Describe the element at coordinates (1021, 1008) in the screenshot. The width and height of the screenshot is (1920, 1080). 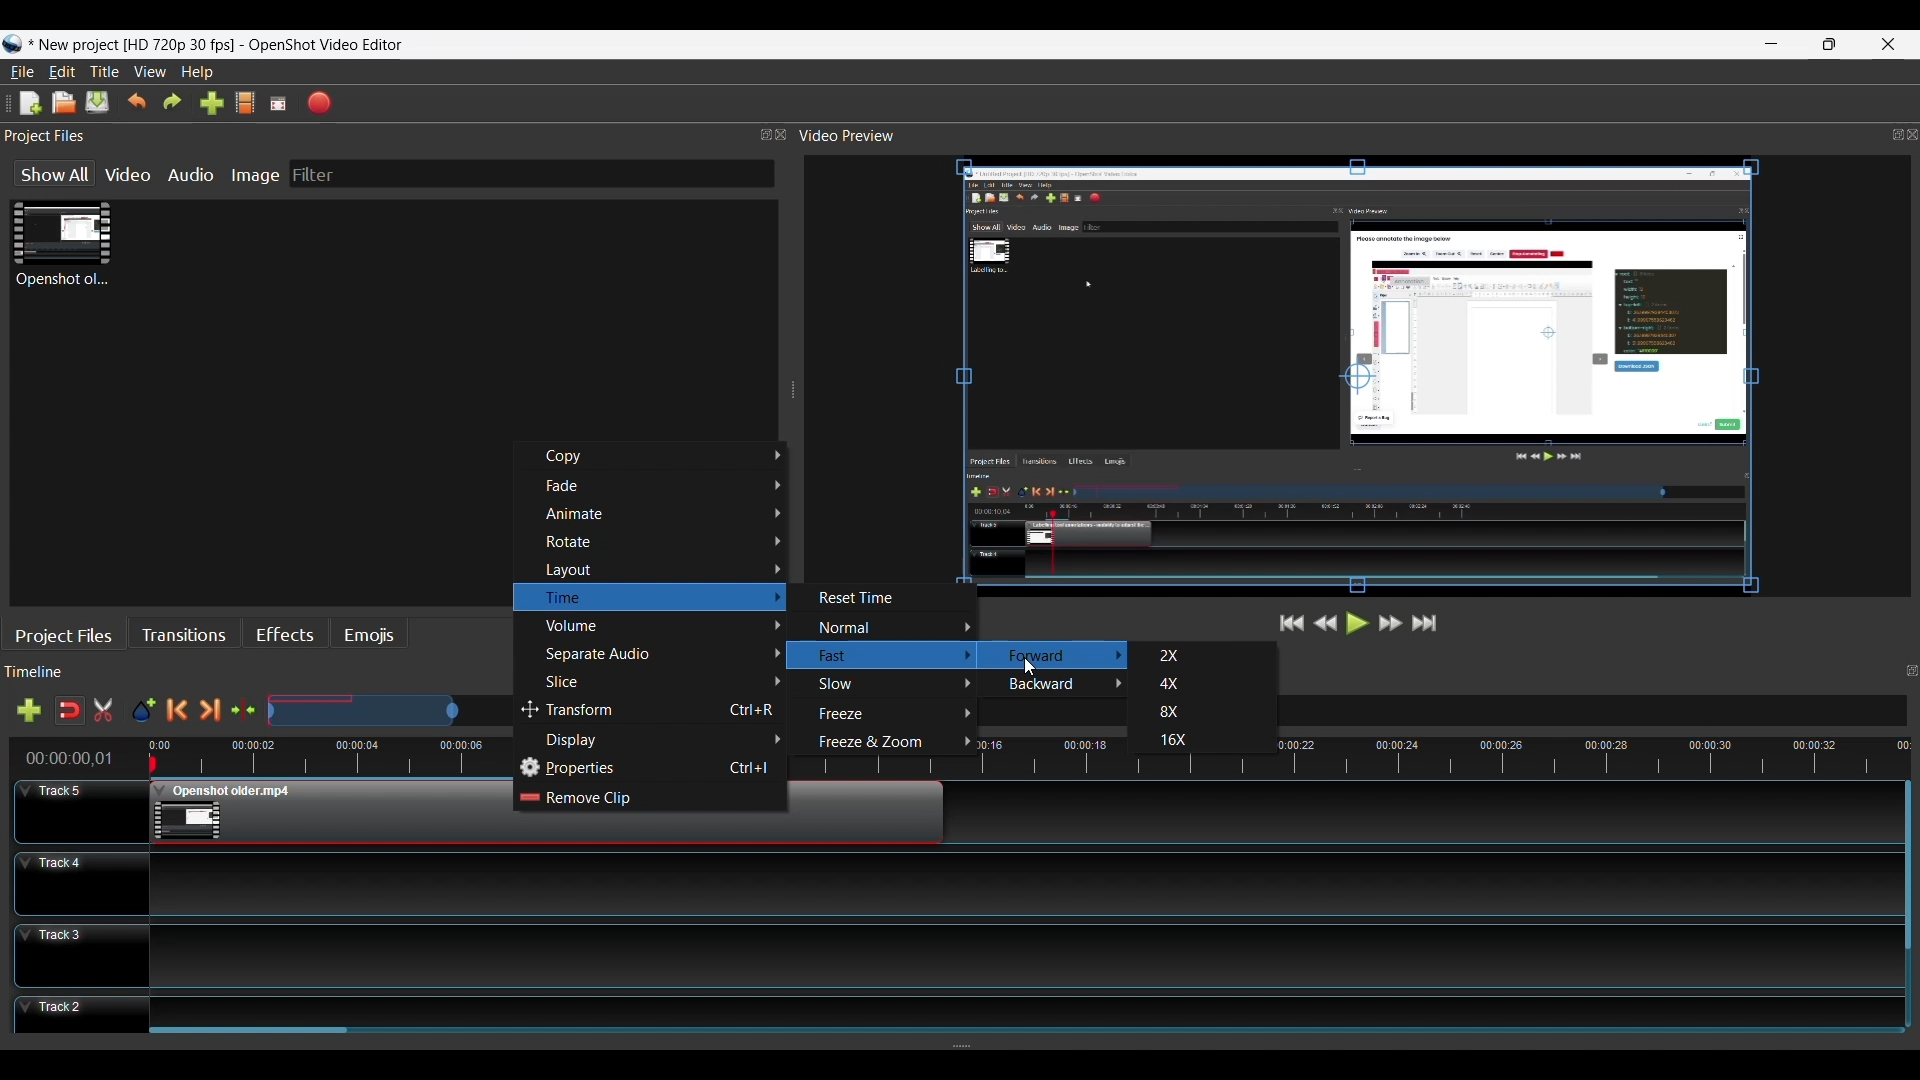
I see `Track Panel` at that location.